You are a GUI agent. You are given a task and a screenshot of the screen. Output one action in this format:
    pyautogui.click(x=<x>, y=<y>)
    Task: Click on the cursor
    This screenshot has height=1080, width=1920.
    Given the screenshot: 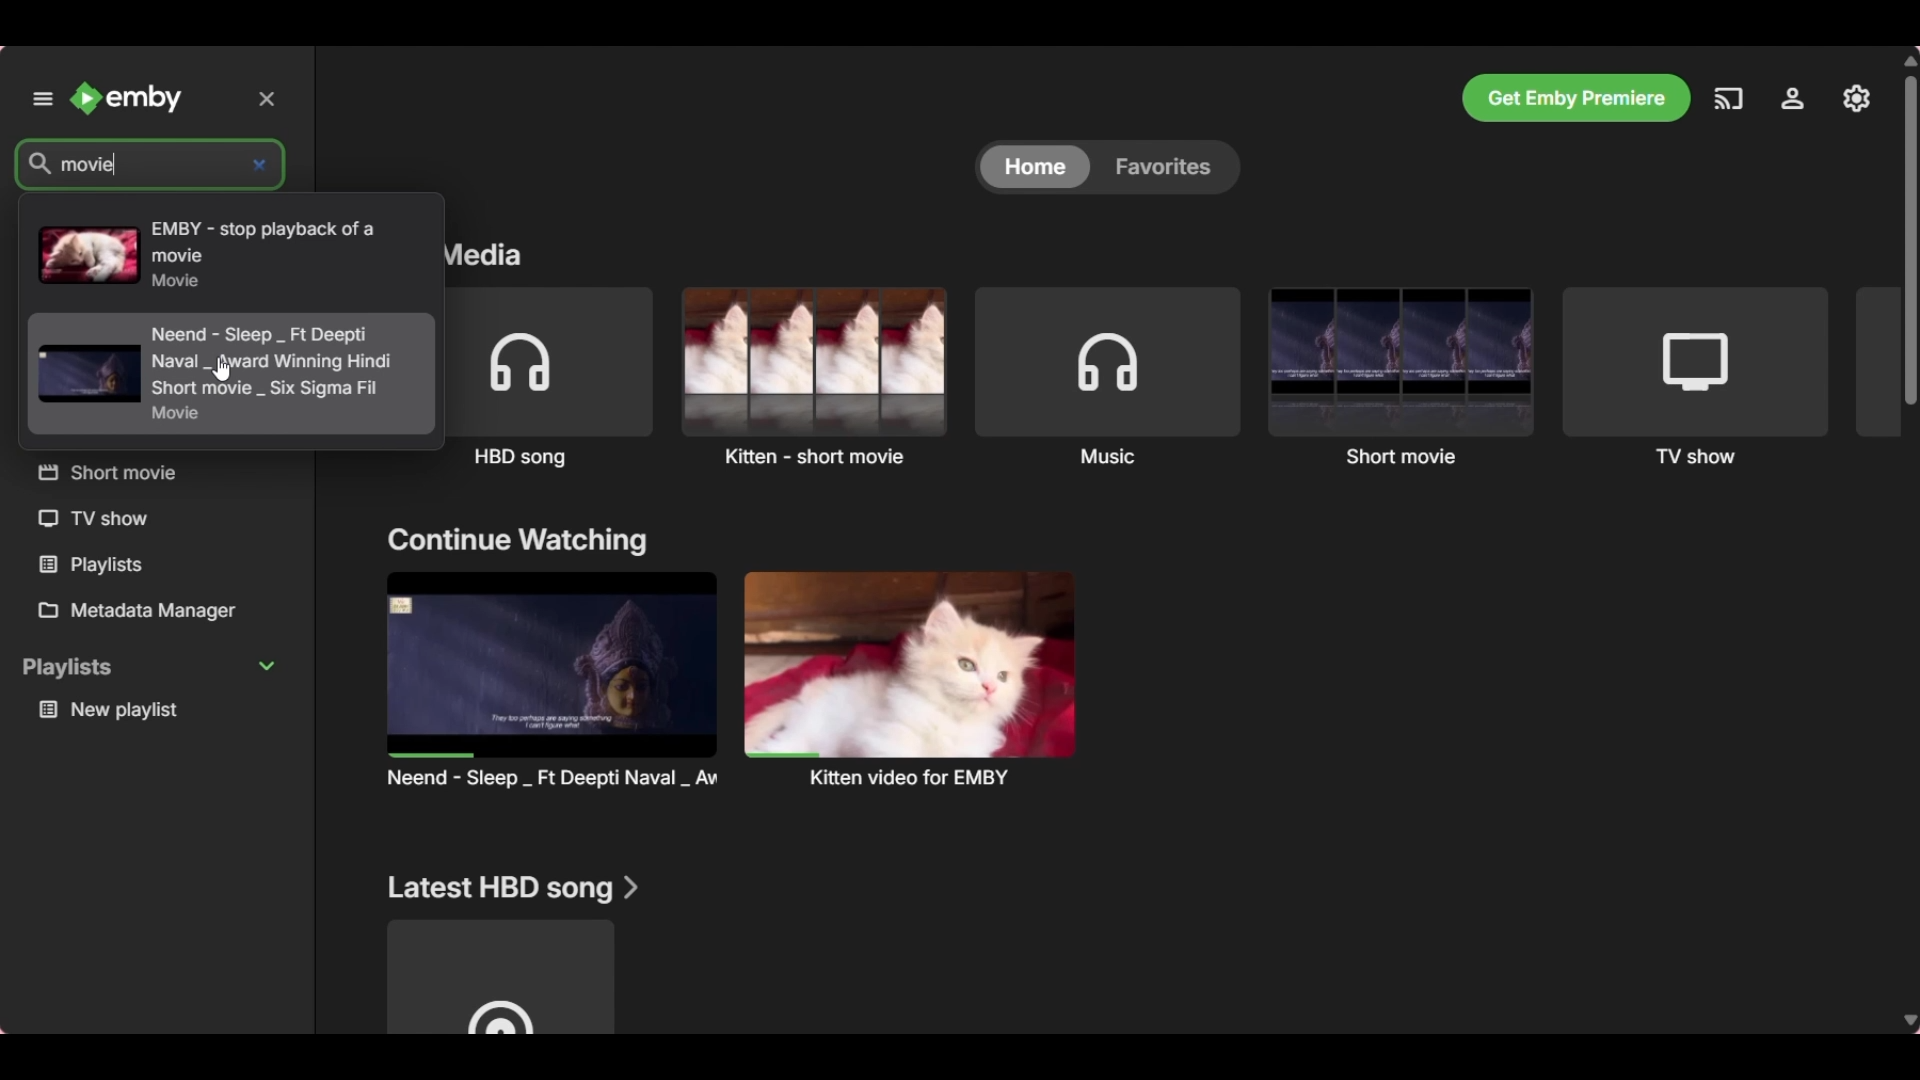 What is the action you would take?
    pyautogui.click(x=222, y=372)
    